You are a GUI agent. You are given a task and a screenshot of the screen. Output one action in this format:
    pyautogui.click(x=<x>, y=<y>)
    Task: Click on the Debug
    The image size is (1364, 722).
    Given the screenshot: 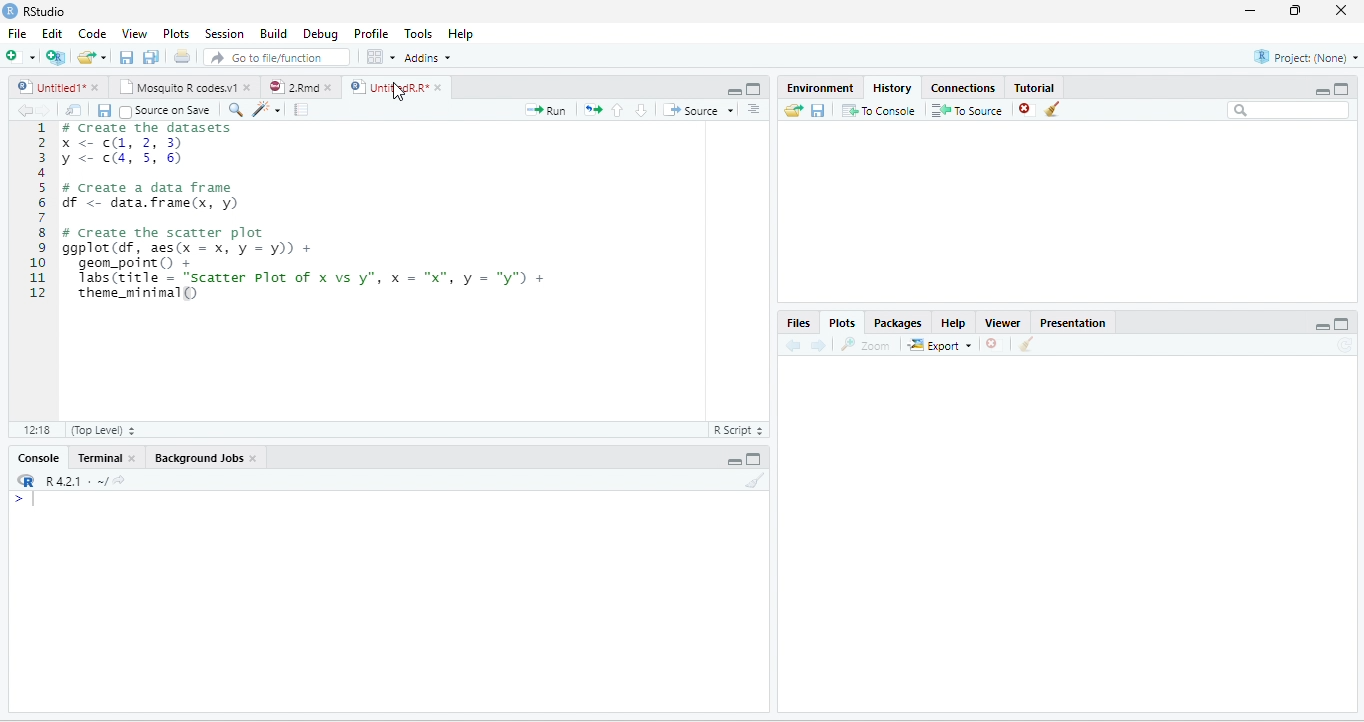 What is the action you would take?
    pyautogui.click(x=320, y=33)
    